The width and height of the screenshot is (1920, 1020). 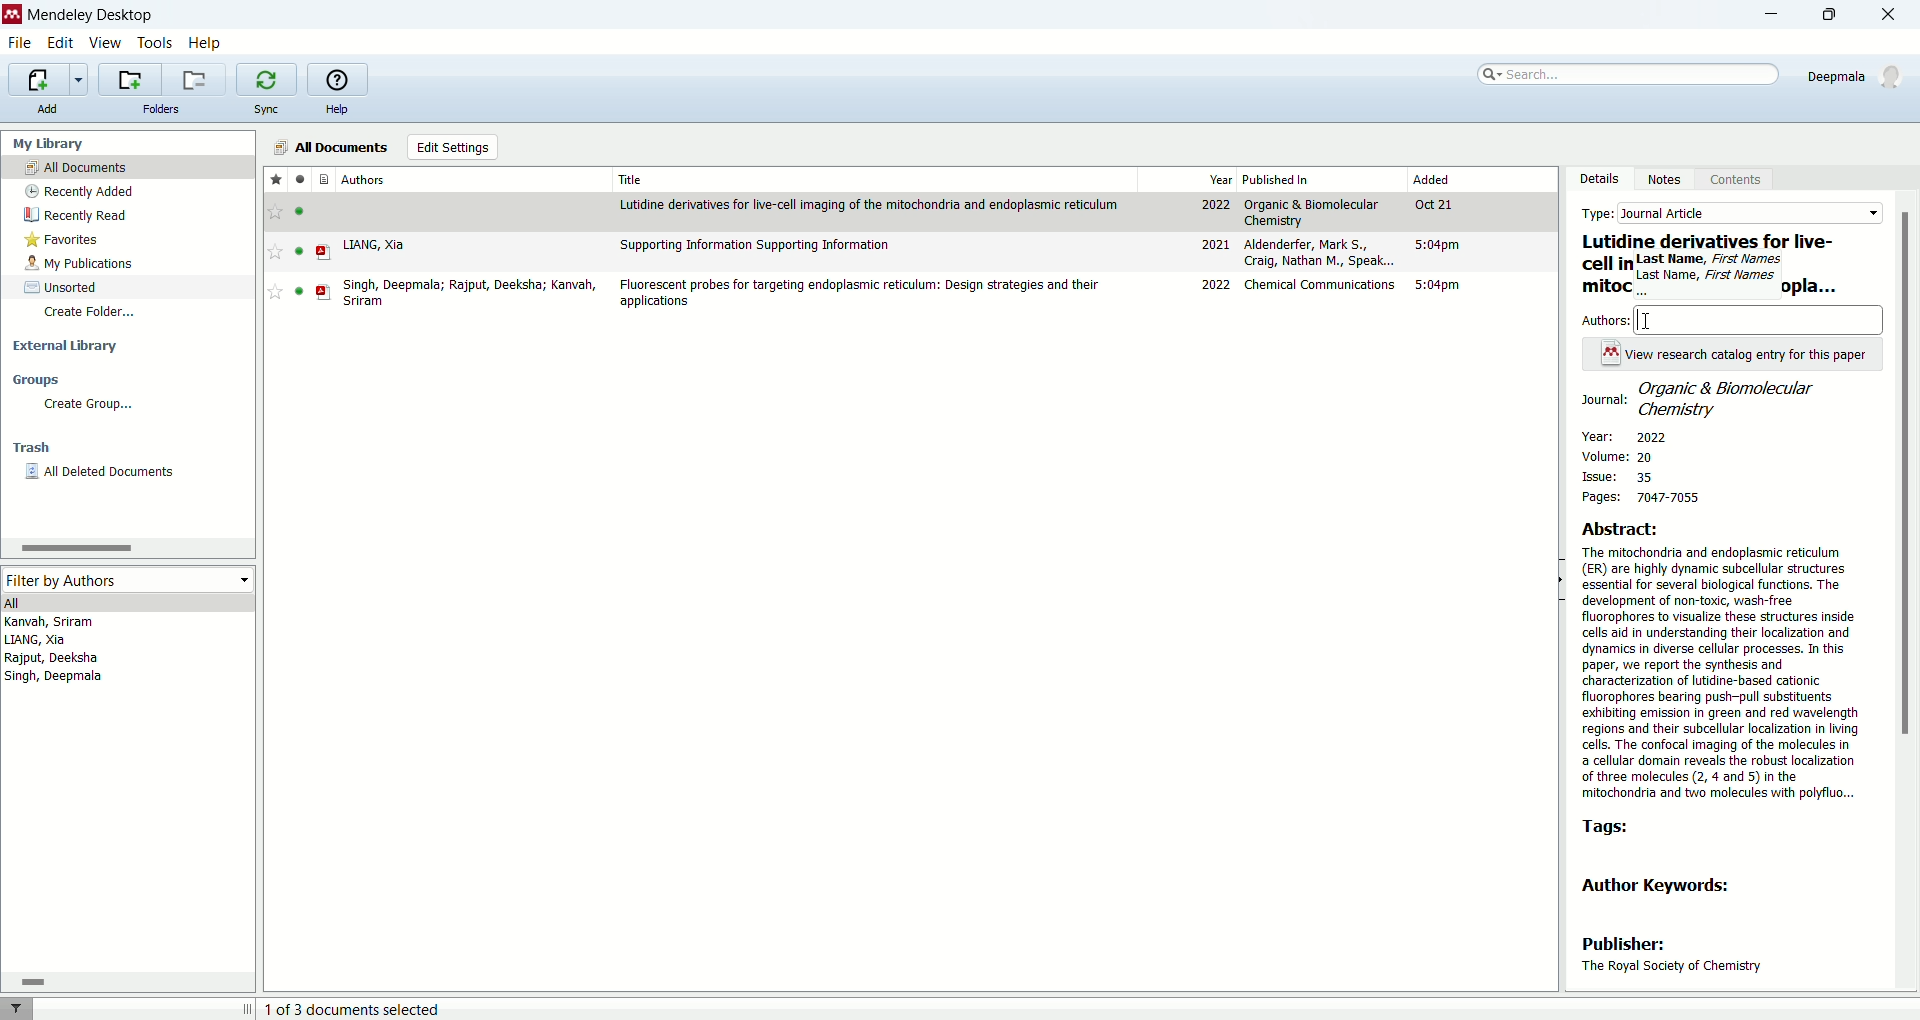 What do you see at coordinates (273, 292) in the screenshot?
I see `Favourite` at bounding box center [273, 292].